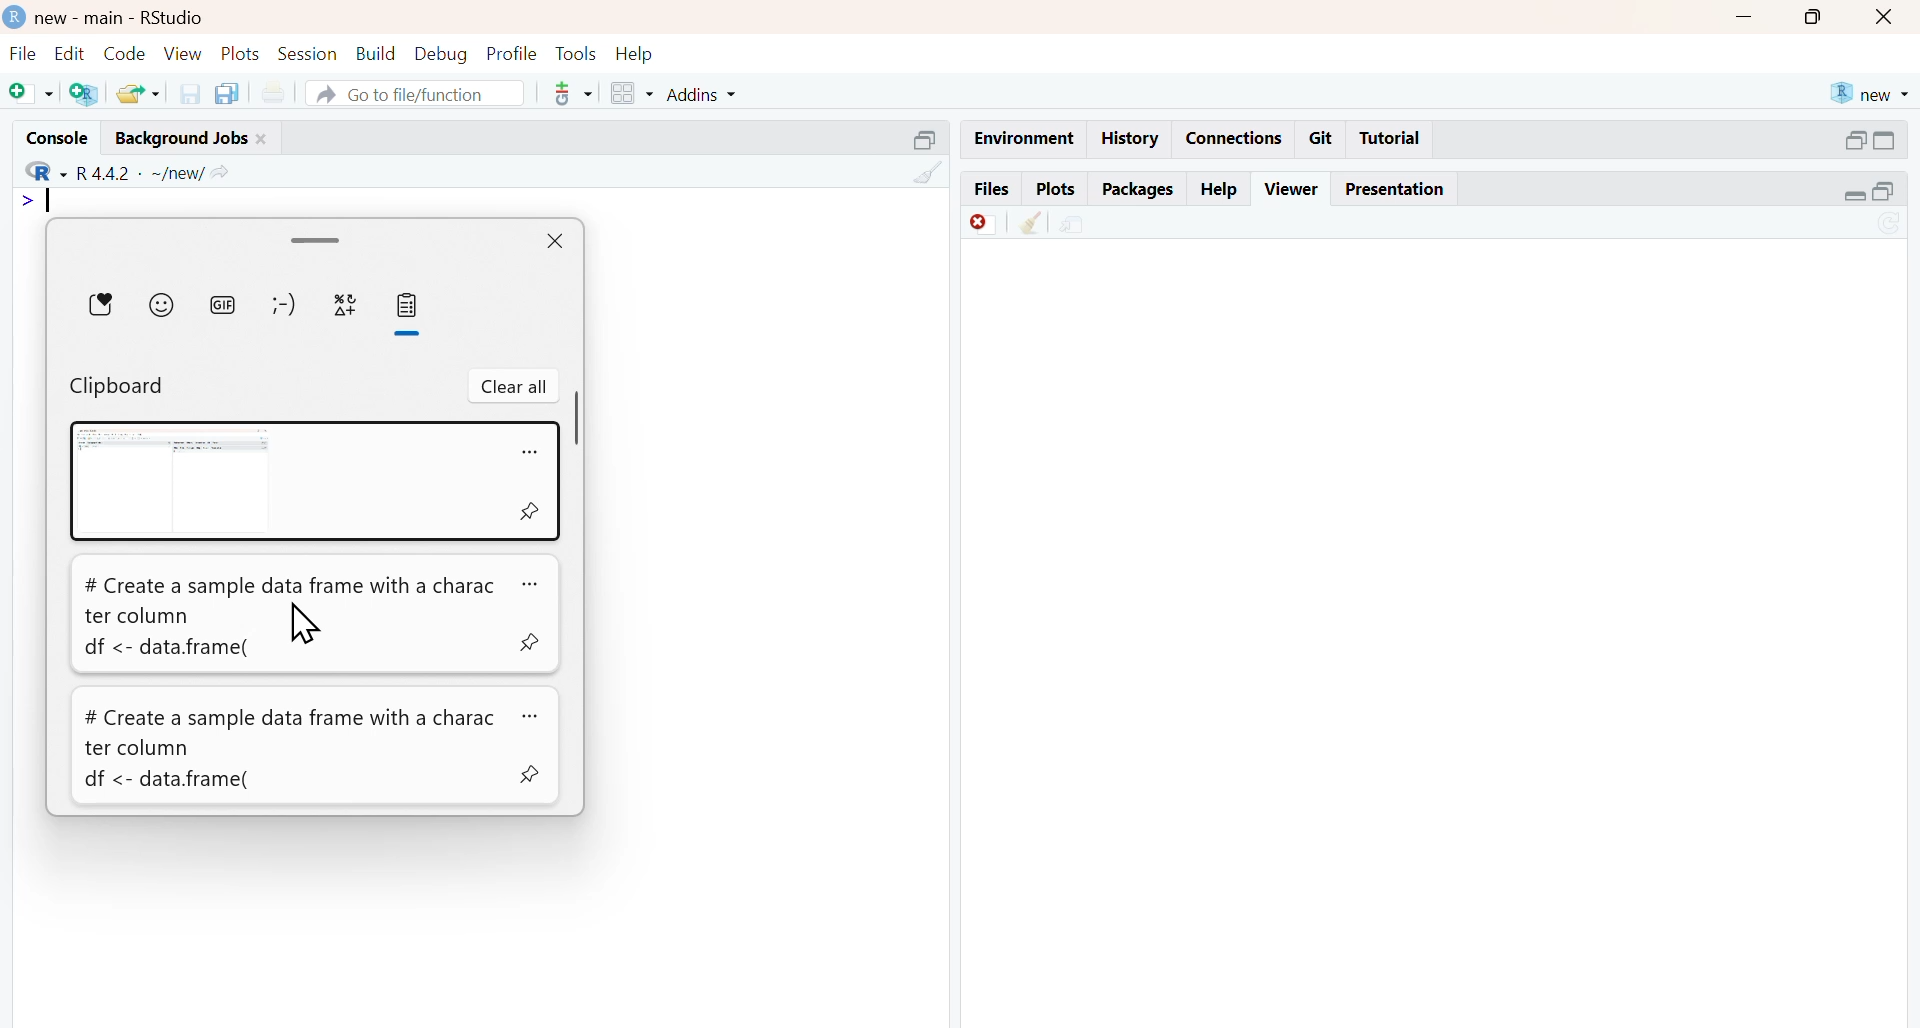  What do you see at coordinates (930, 173) in the screenshot?
I see `clean` at bounding box center [930, 173].